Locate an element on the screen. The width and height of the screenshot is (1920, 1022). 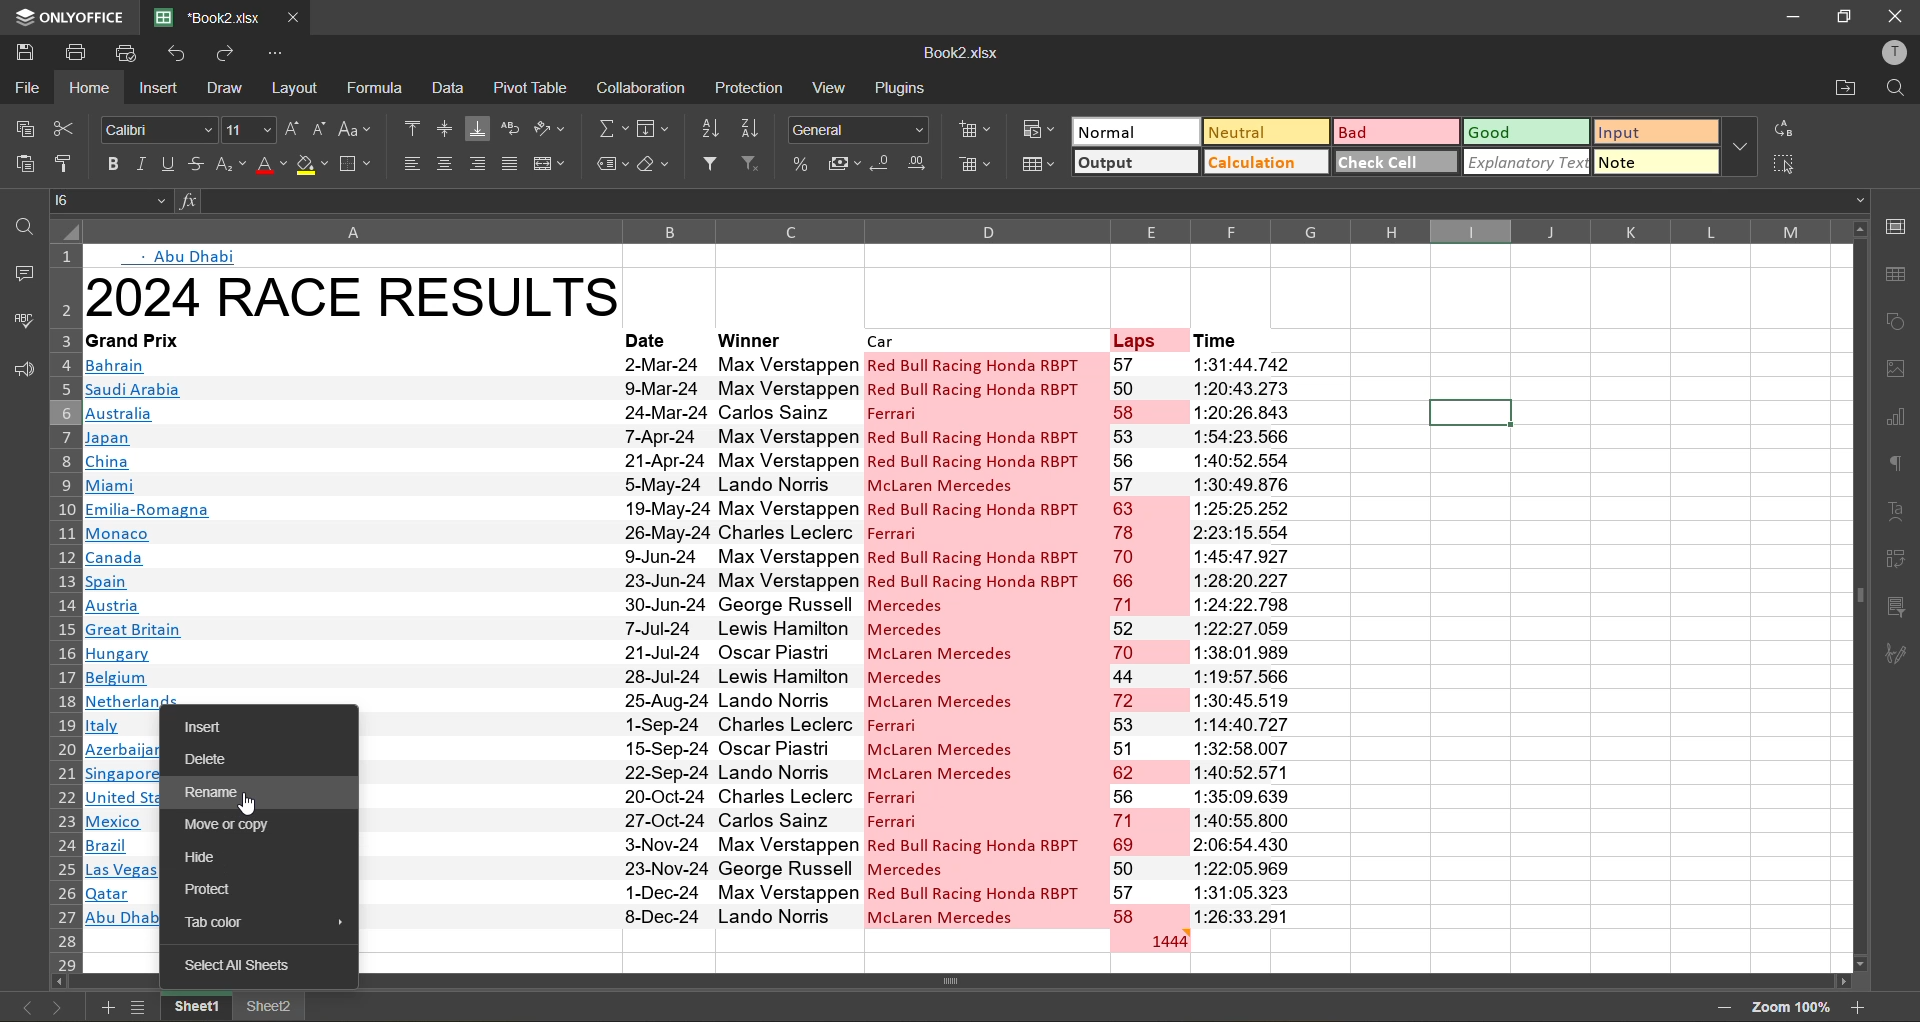
move or copy is located at coordinates (224, 825).